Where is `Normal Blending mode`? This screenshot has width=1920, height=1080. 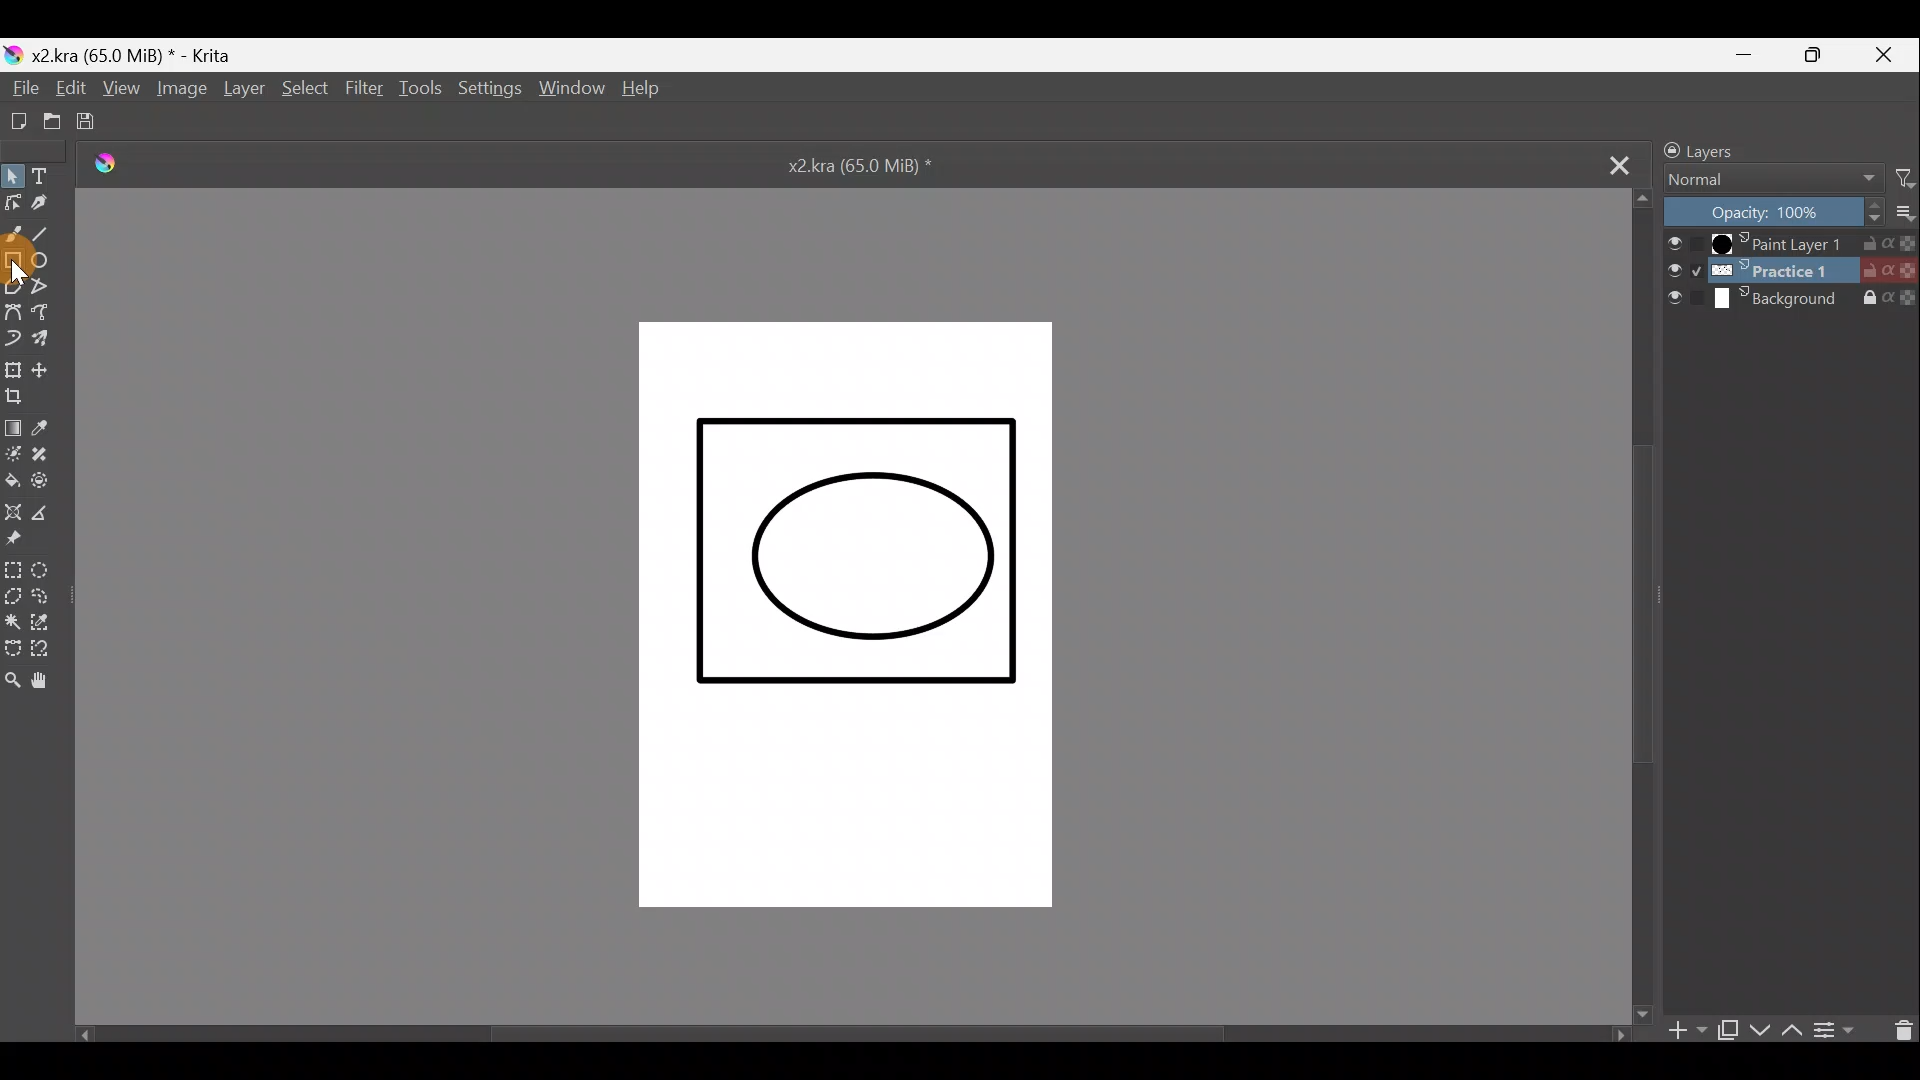
Normal Blending mode is located at coordinates (1768, 179).